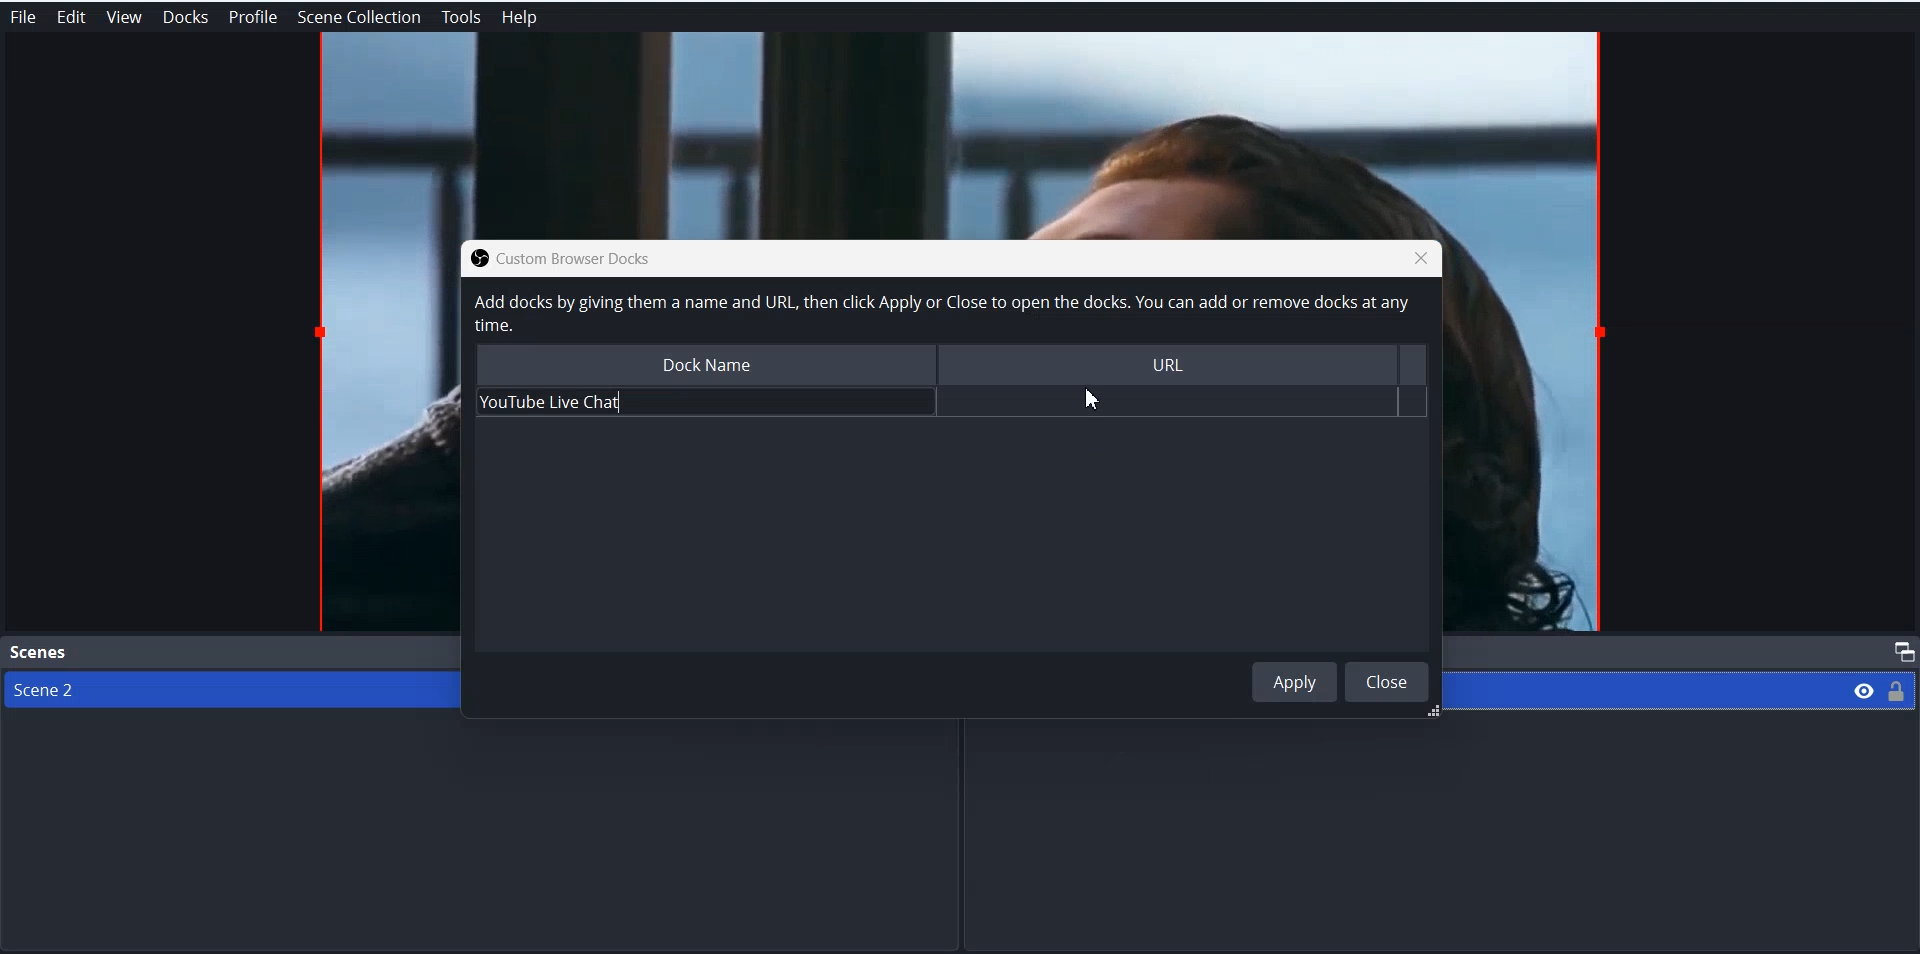  Describe the element at coordinates (1530, 439) in the screenshot. I see `File Preview window` at that location.